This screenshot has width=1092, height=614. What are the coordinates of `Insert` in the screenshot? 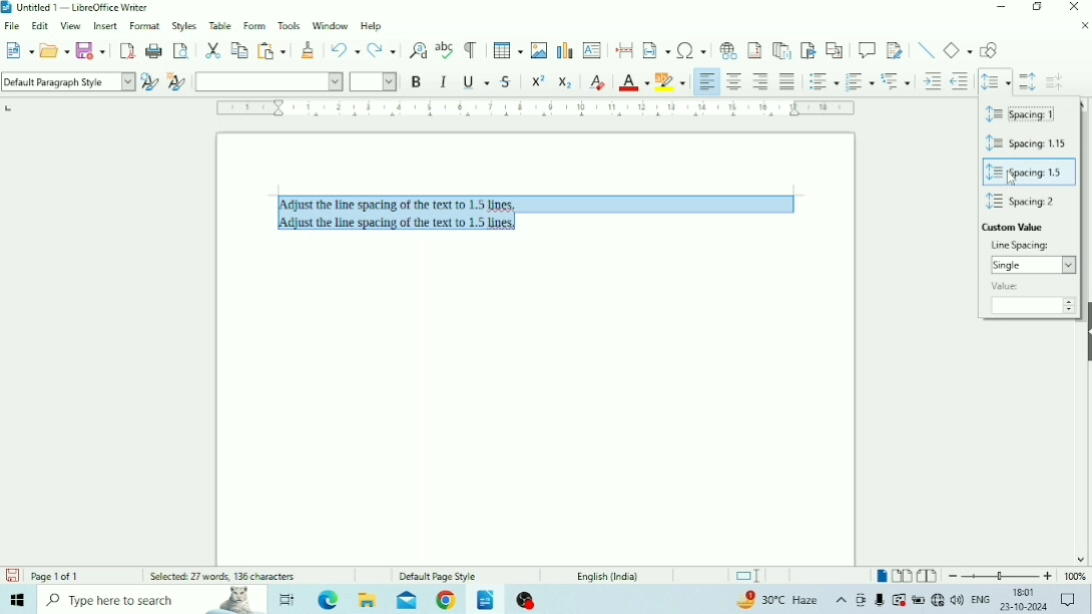 It's located at (105, 24).